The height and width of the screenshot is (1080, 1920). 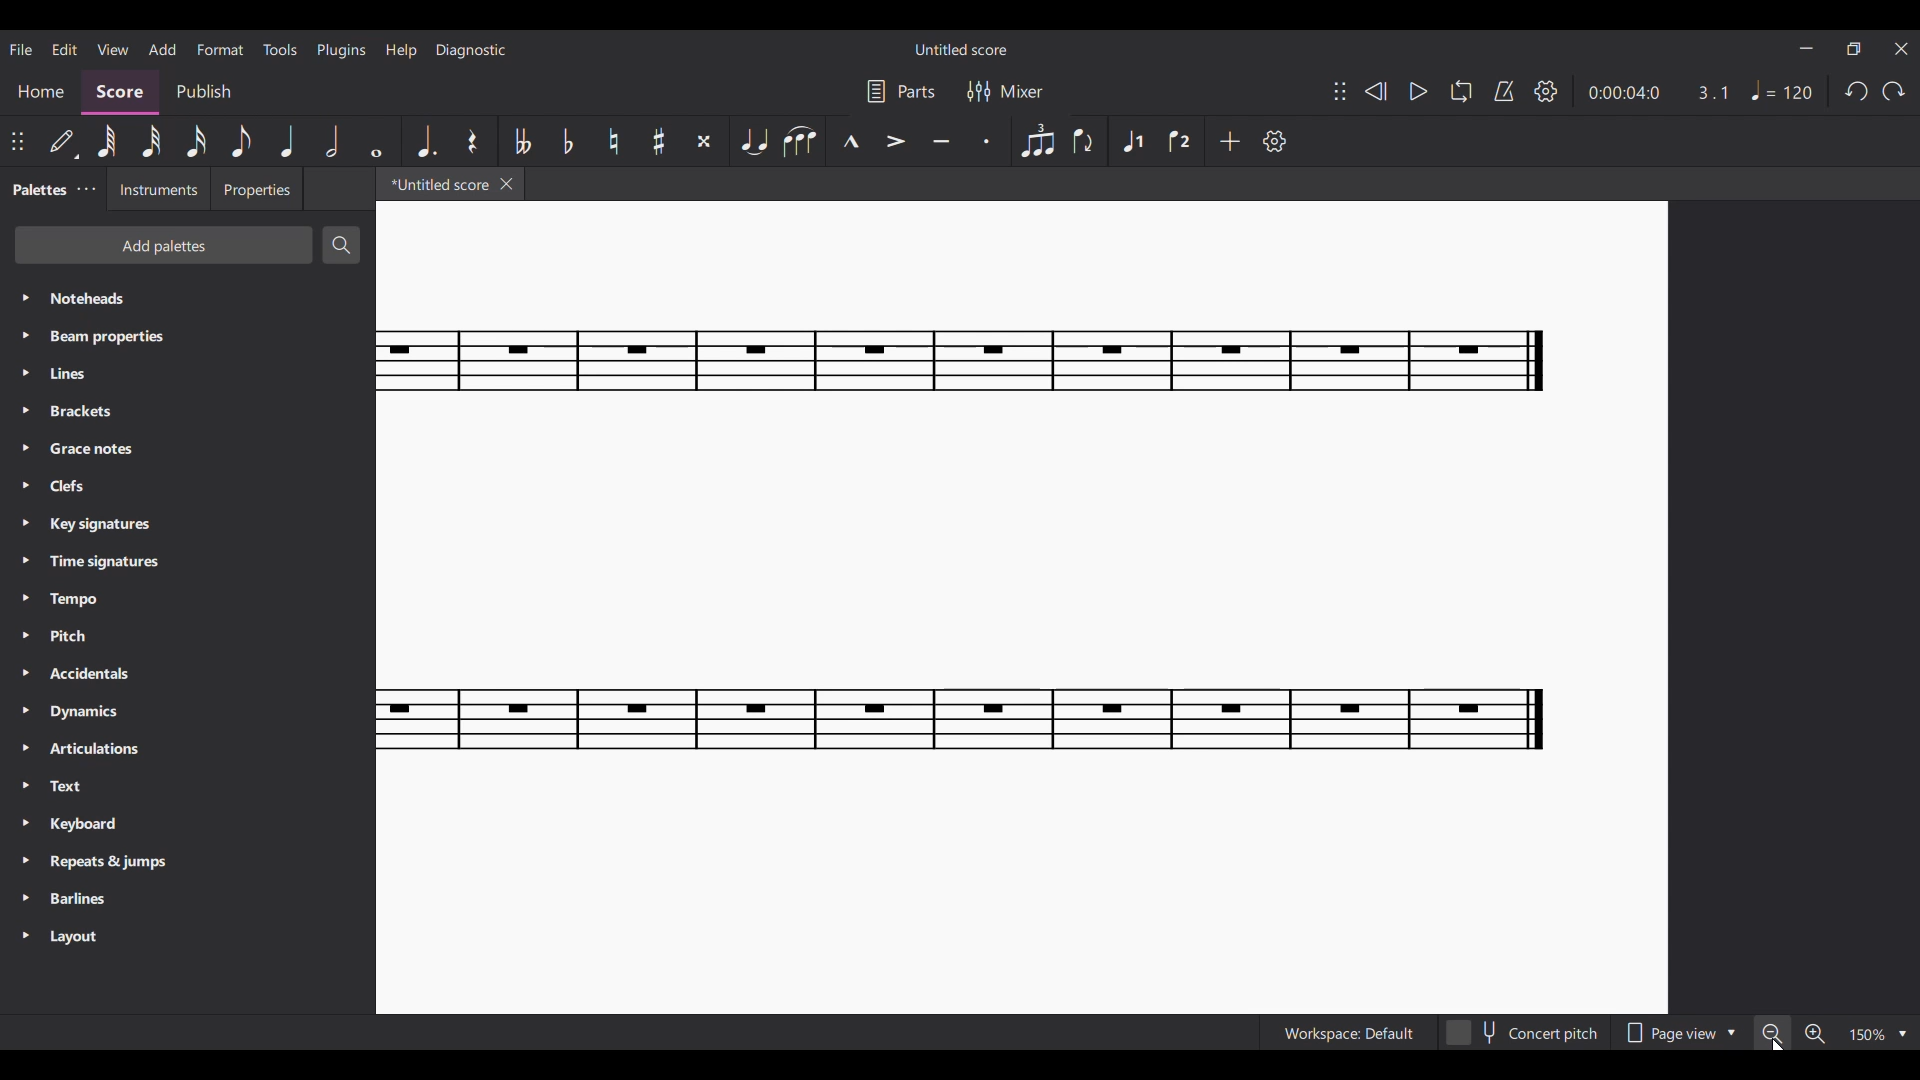 What do you see at coordinates (341, 245) in the screenshot?
I see `Search` at bounding box center [341, 245].